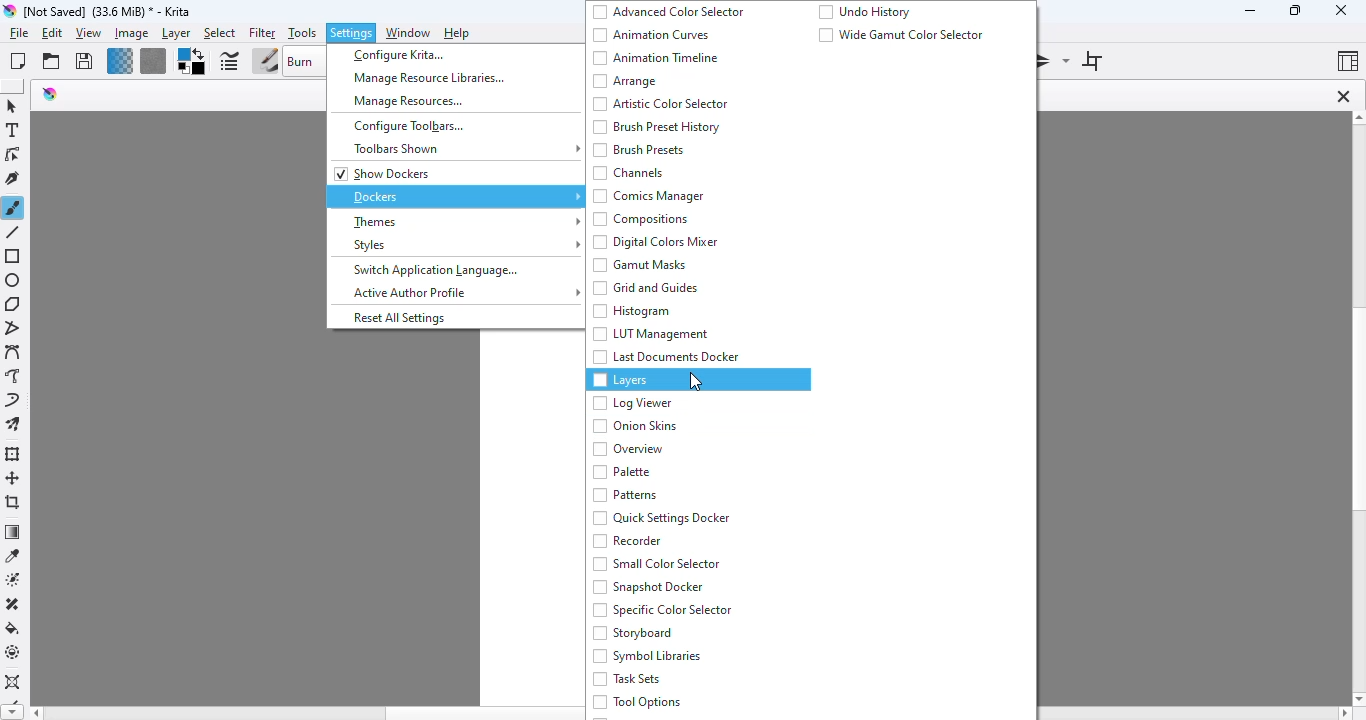  What do you see at coordinates (463, 223) in the screenshot?
I see `themes` at bounding box center [463, 223].